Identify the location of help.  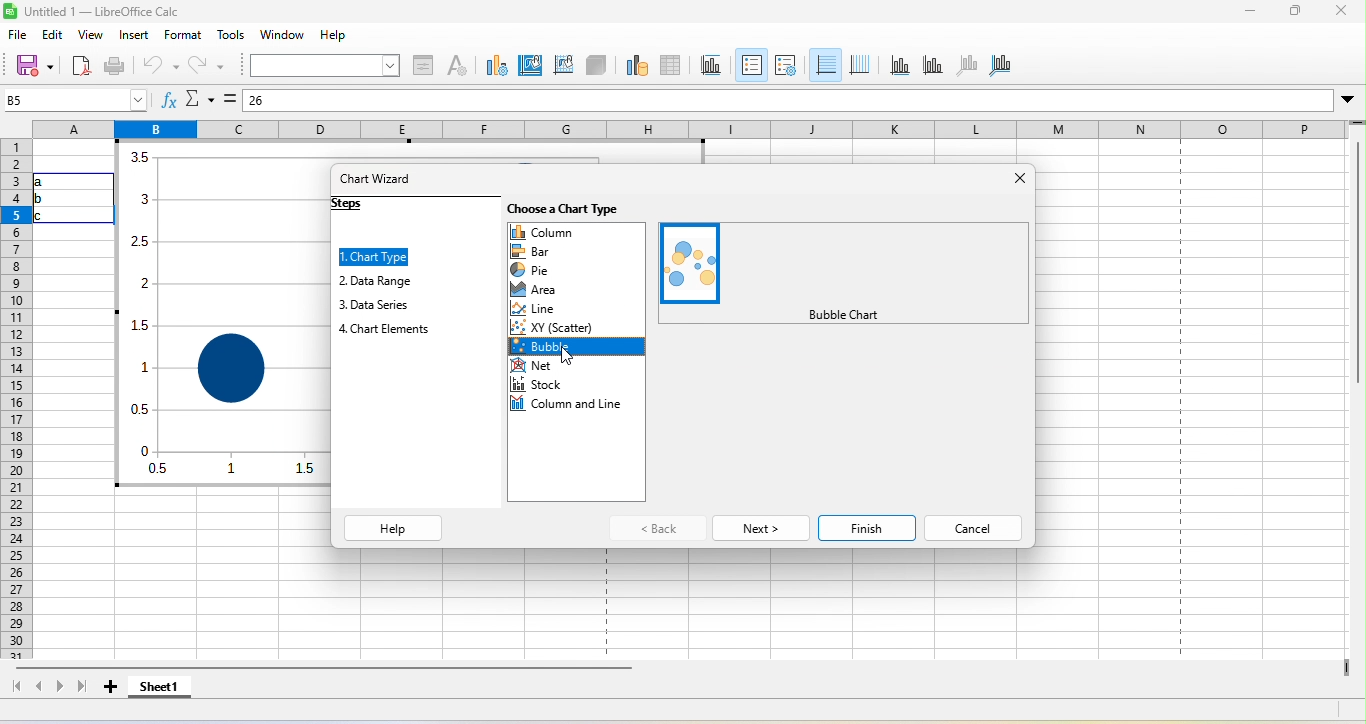
(394, 528).